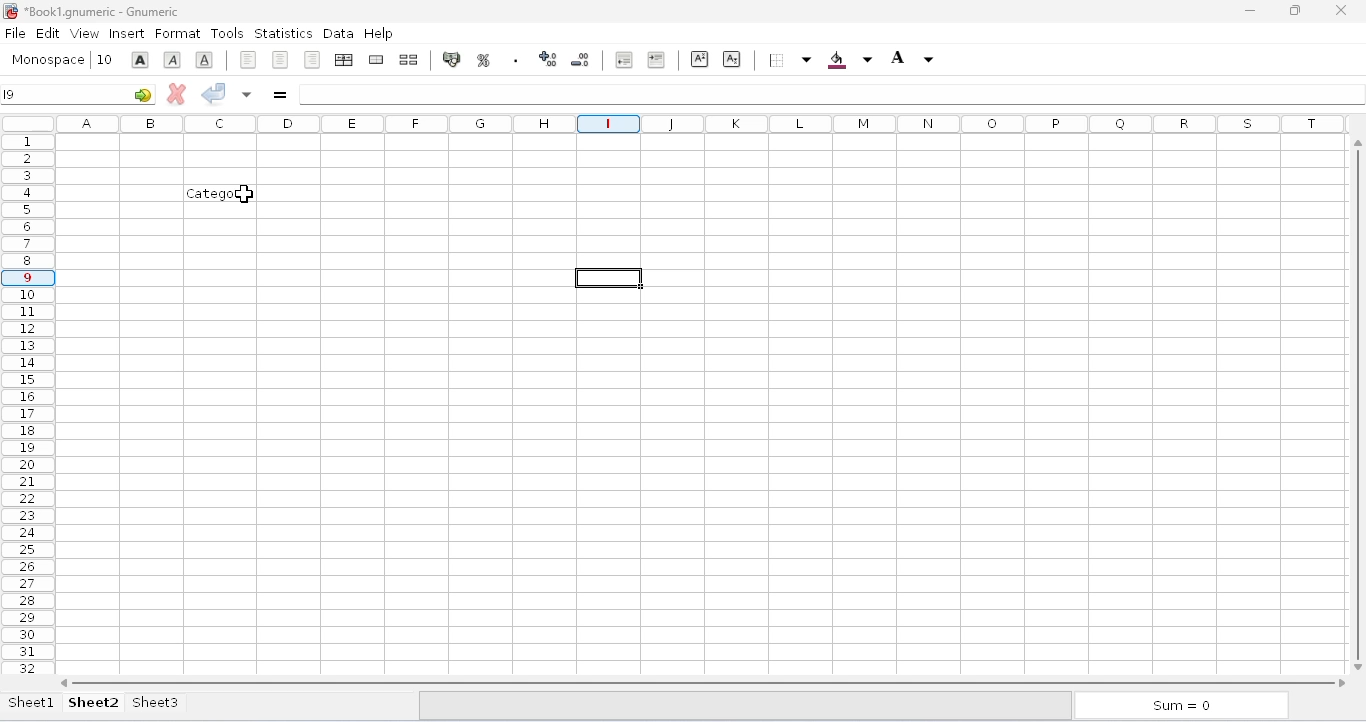 Image resolution: width=1366 pixels, height=722 pixels. I want to click on borders, so click(788, 60).